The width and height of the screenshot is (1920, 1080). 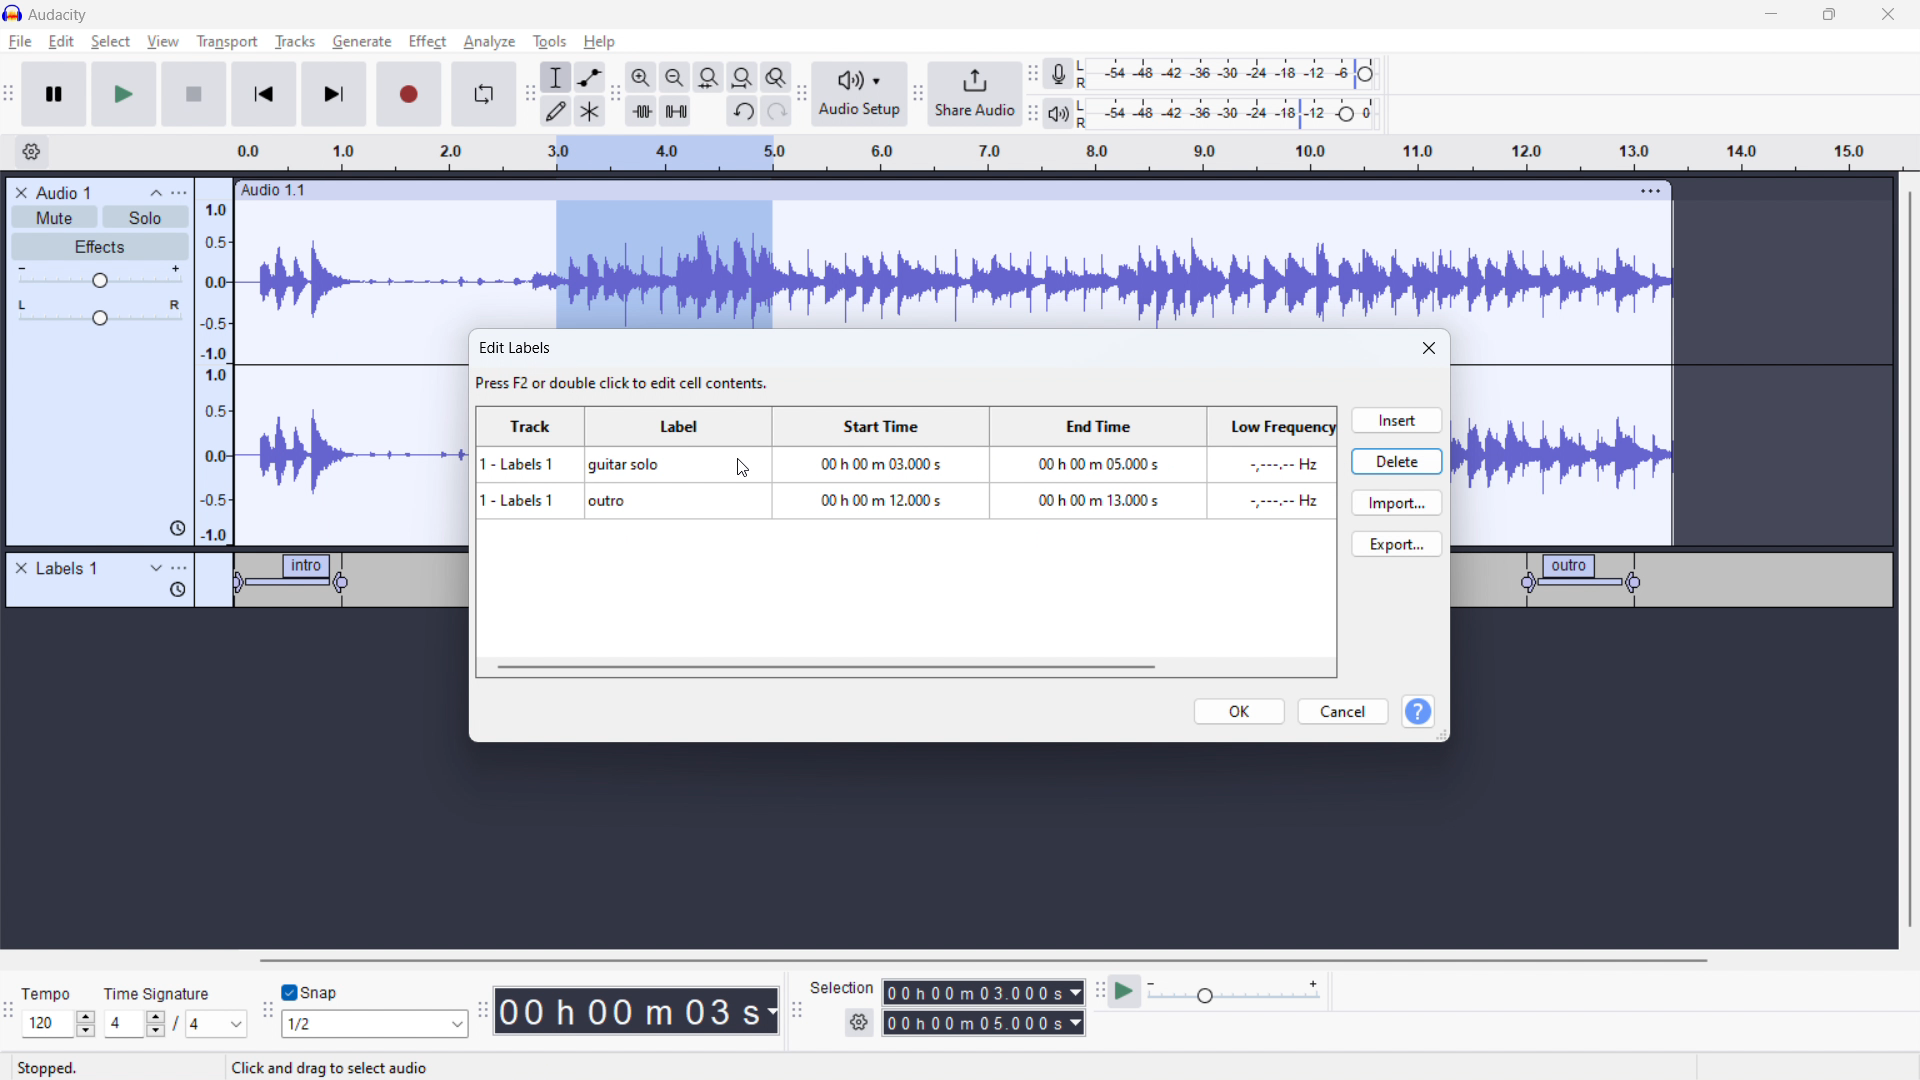 What do you see at coordinates (742, 470) in the screenshot?
I see `cursor` at bounding box center [742, 470].